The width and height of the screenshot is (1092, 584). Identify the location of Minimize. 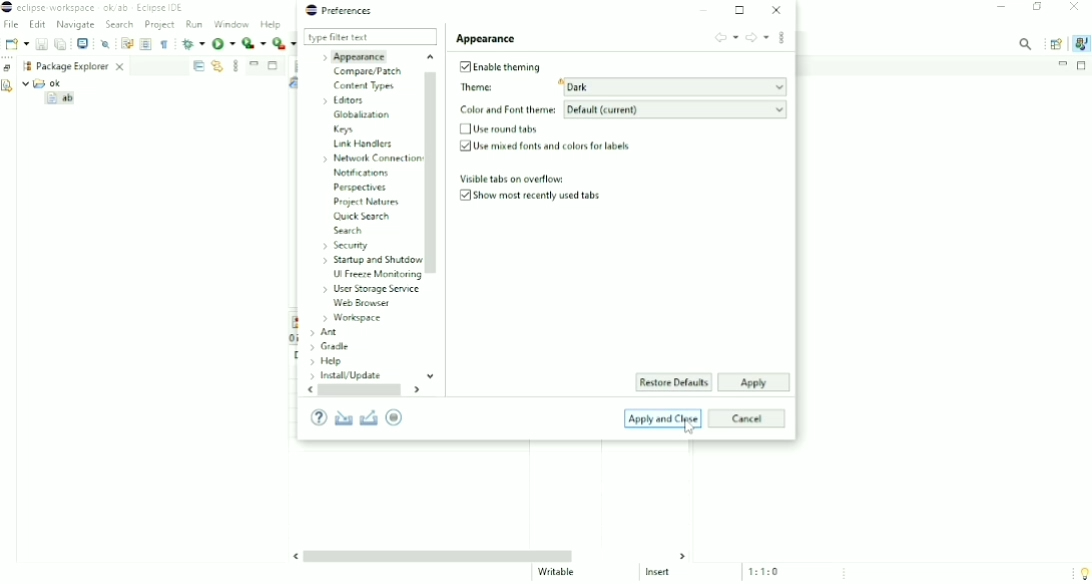
(1062, 64).